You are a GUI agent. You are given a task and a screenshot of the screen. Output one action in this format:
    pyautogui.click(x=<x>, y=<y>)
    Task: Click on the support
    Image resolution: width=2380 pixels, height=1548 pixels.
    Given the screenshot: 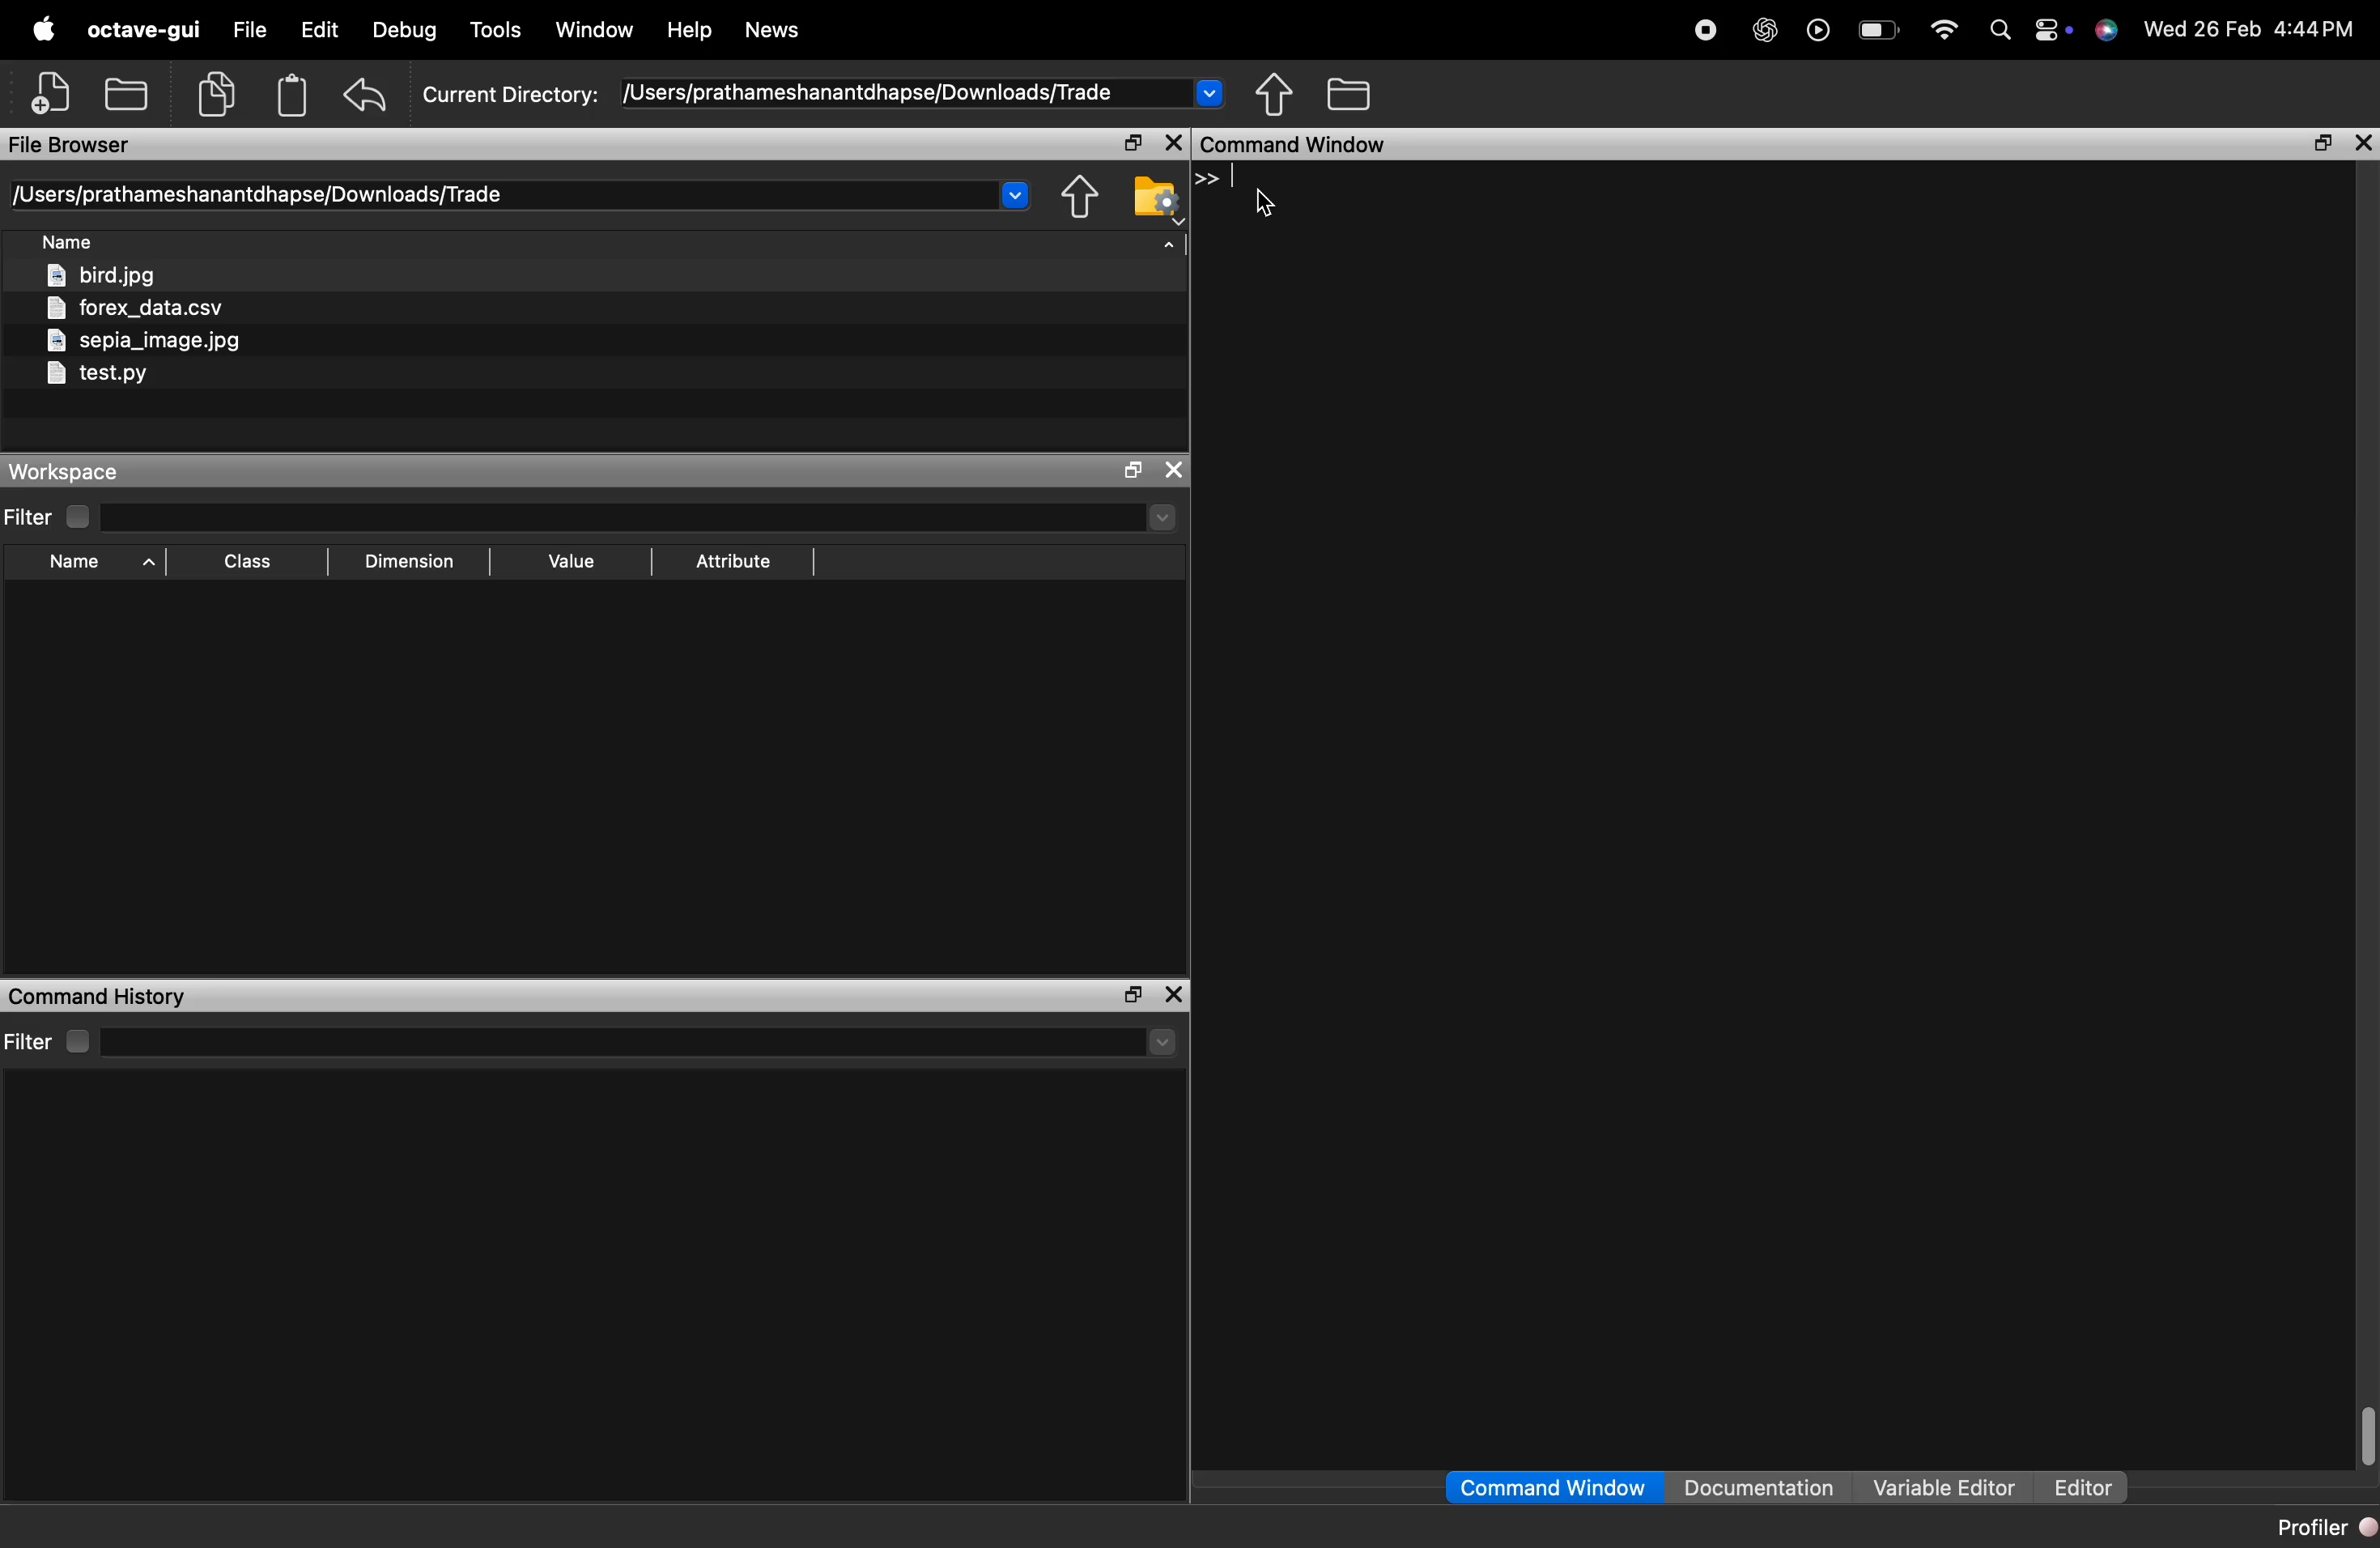 What is the action you would take?
    pyautogui.click(x=2107, y=31)
    